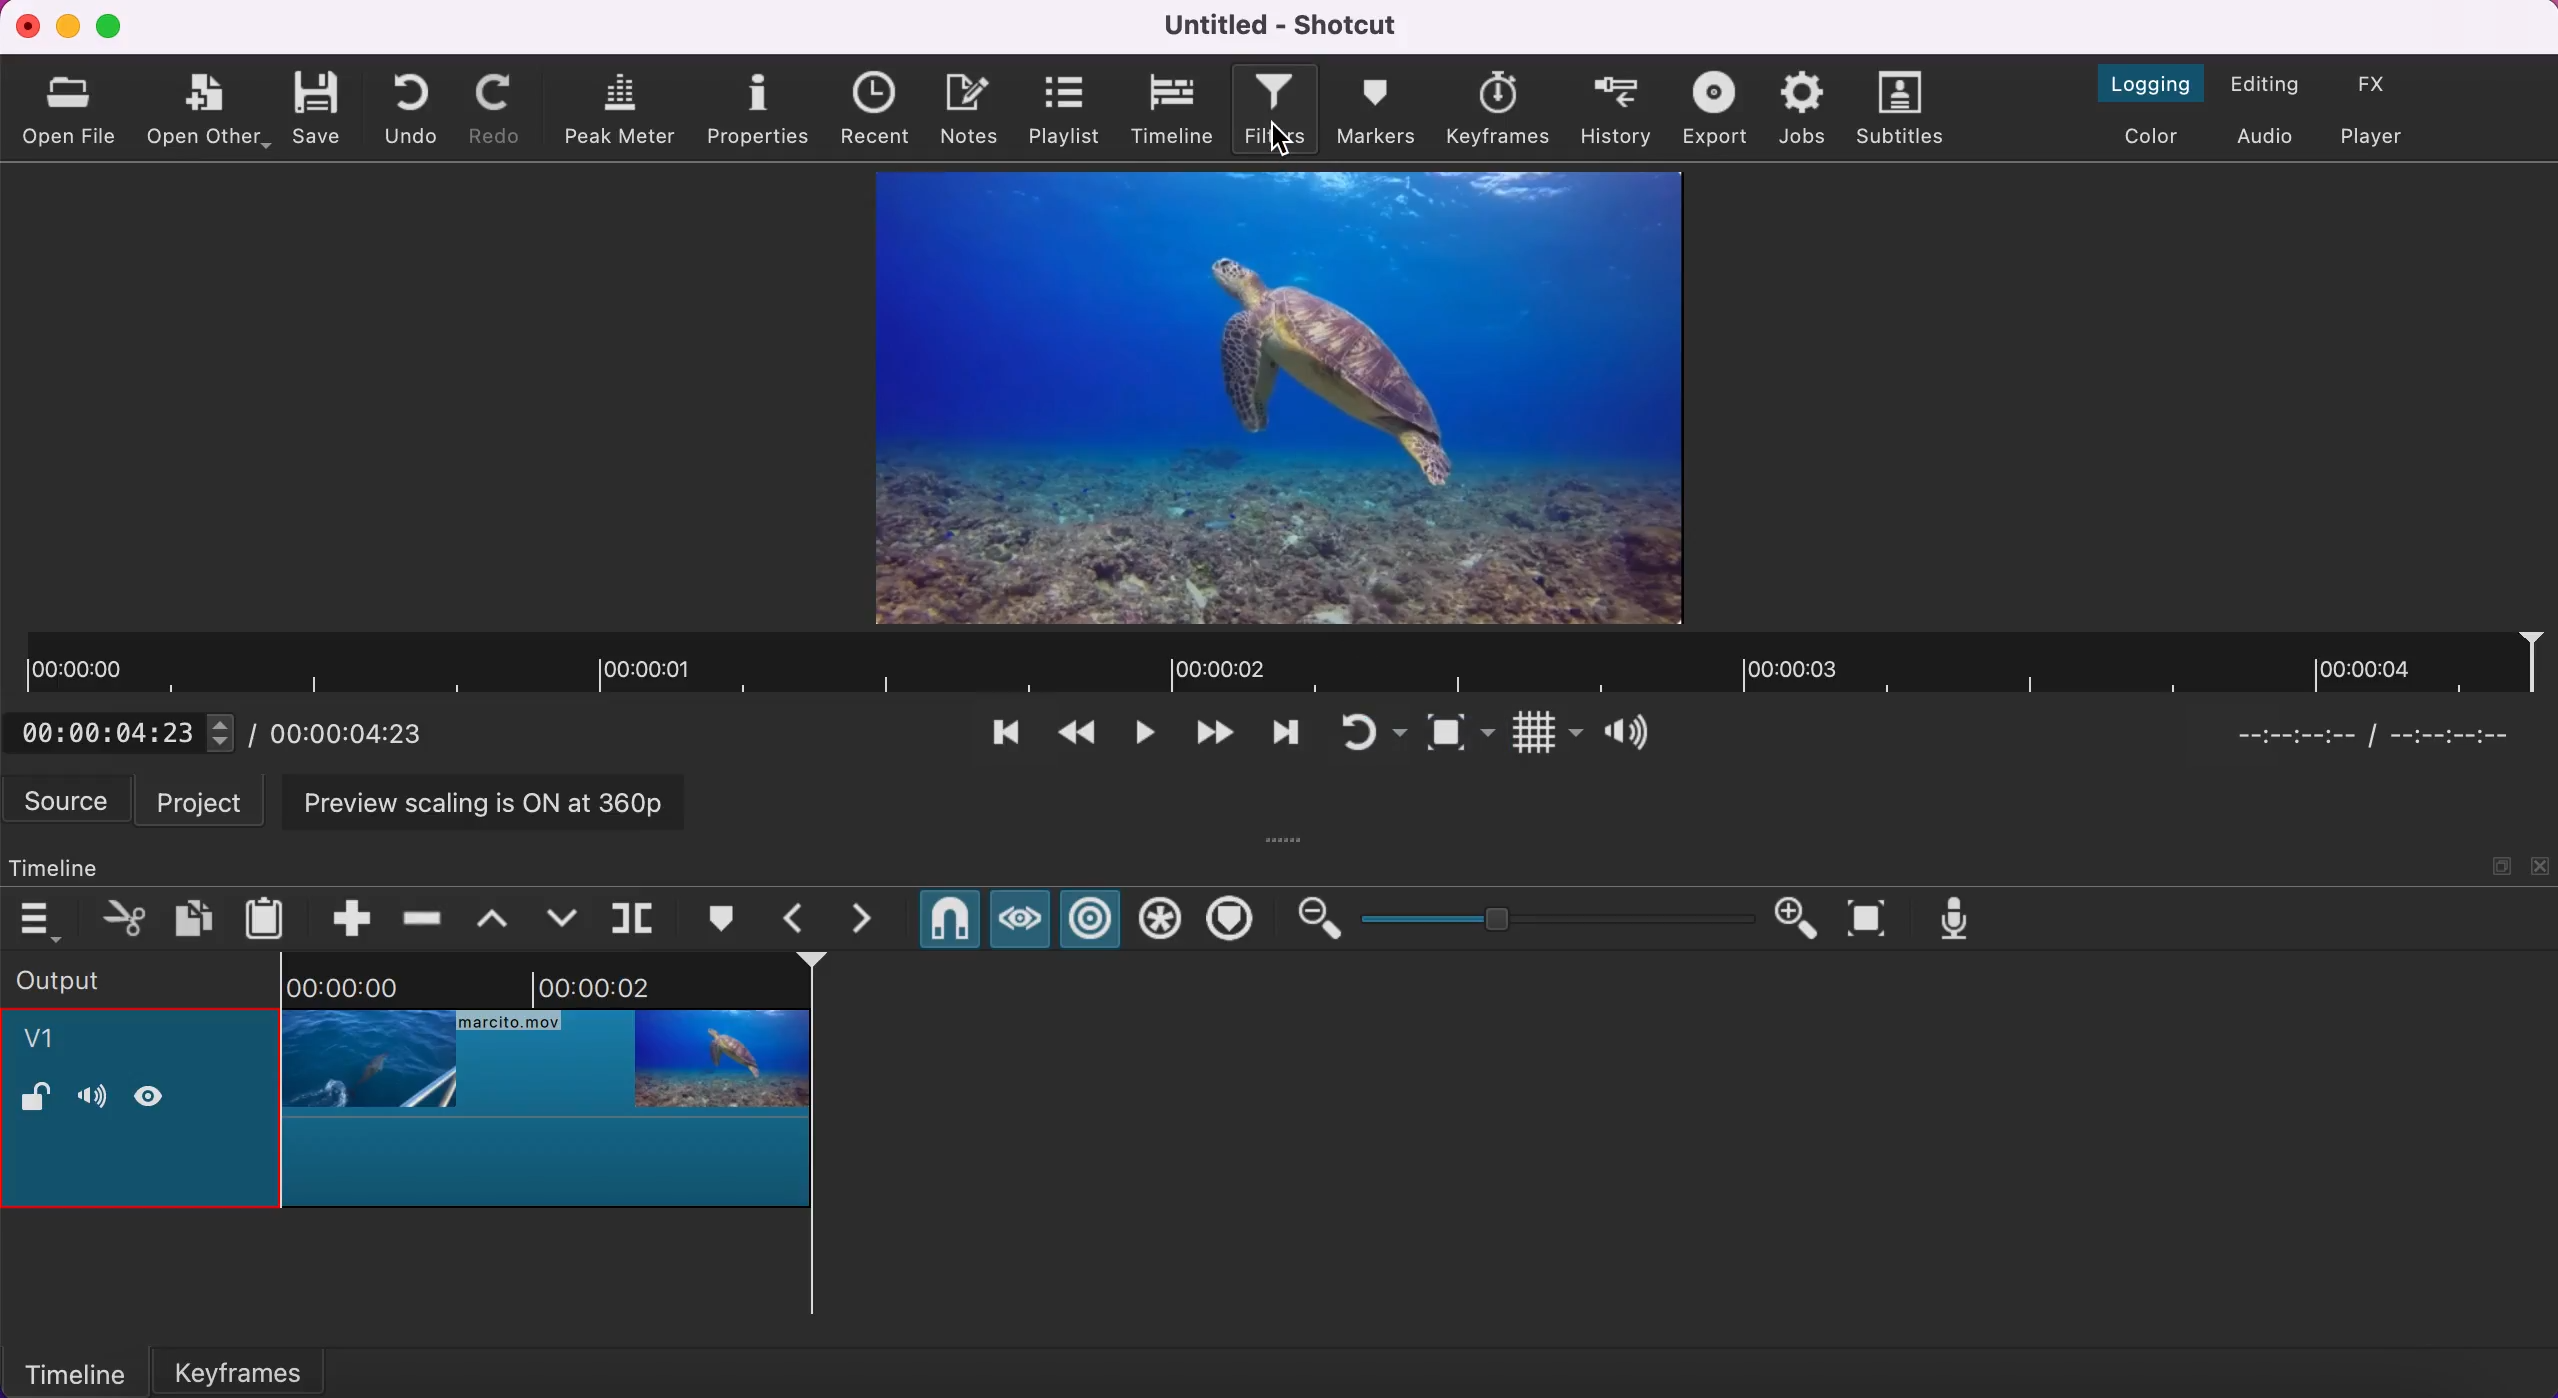 This screenshot has height=1398, width=2558. I want to click on playlist, so click(1063, 109).